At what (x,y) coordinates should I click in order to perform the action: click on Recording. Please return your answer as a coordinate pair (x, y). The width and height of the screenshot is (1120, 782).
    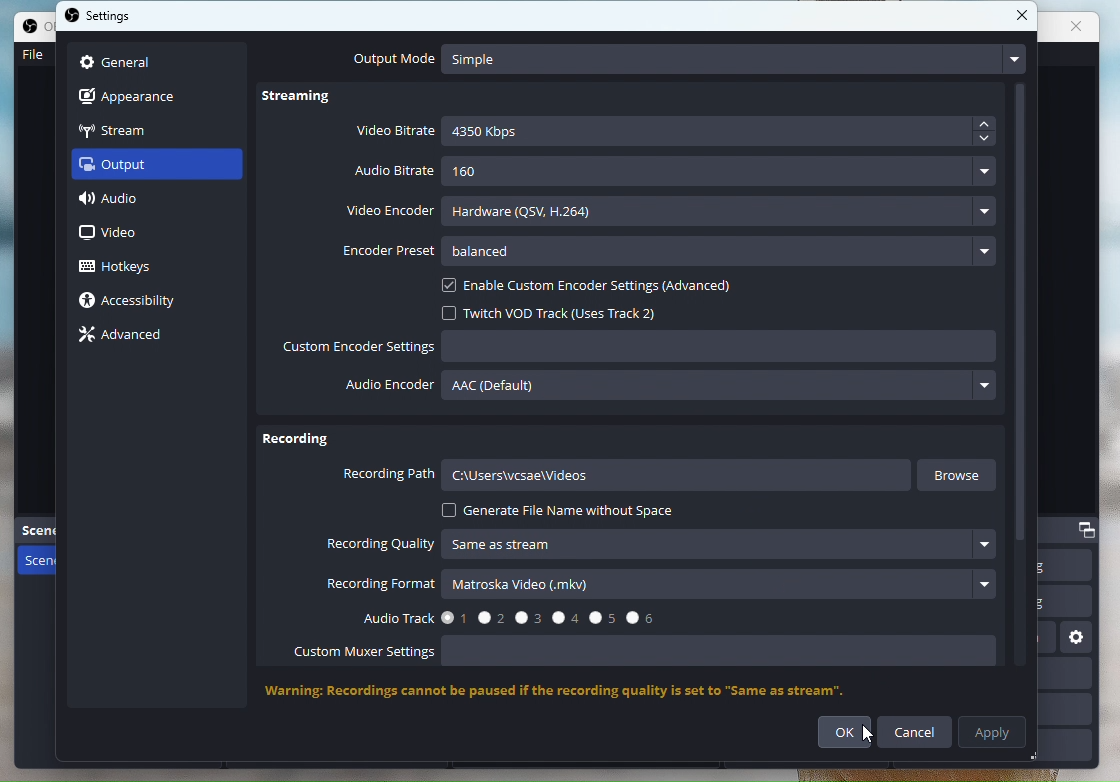
    Looking at the image, I should click on (296, 442).